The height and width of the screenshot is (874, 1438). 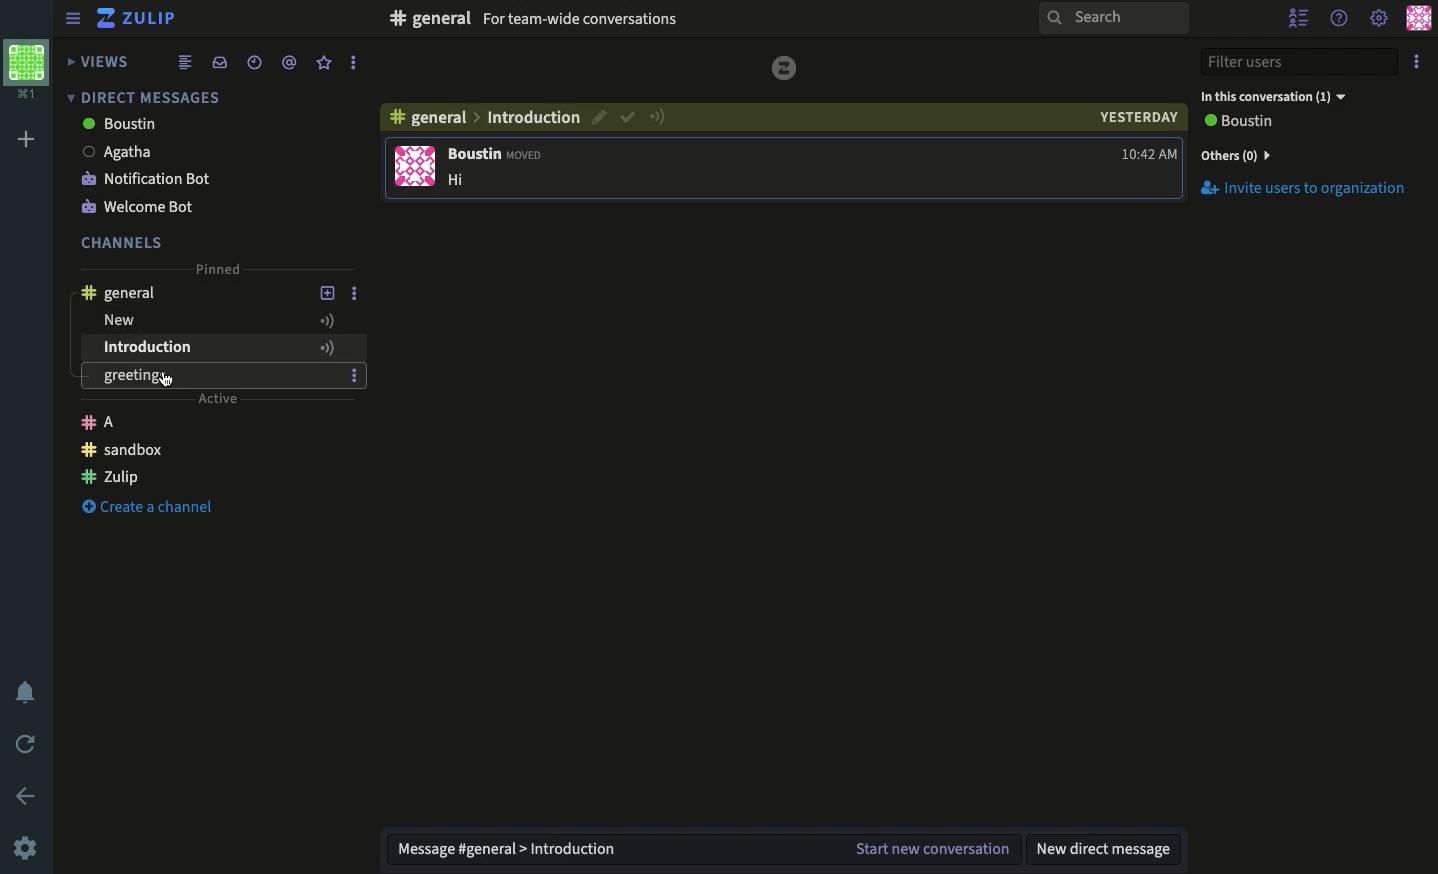 What do you see at coordinates (352, 63) in the screenshot?
I see `Options` at bounding box center [352, 63].